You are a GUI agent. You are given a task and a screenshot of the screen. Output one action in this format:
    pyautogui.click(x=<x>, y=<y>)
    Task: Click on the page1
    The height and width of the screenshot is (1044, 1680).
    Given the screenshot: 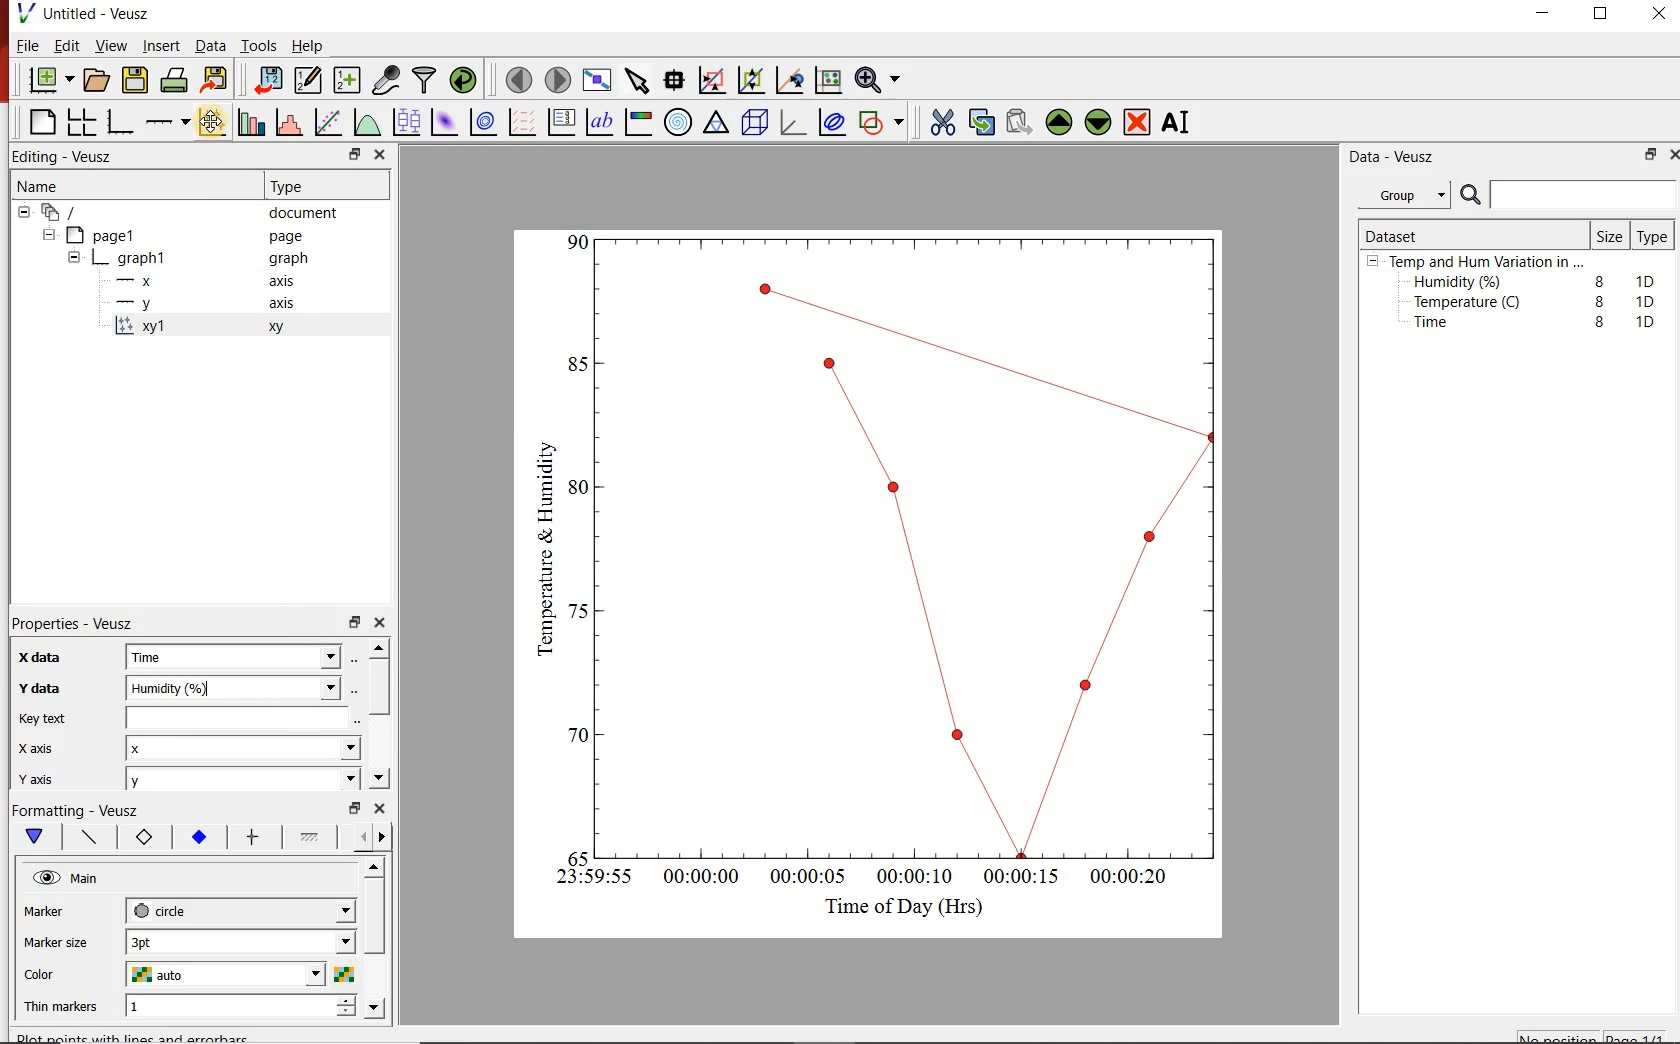 What is the action you would take?
    pyautogui.click(x=112, y=234)
    